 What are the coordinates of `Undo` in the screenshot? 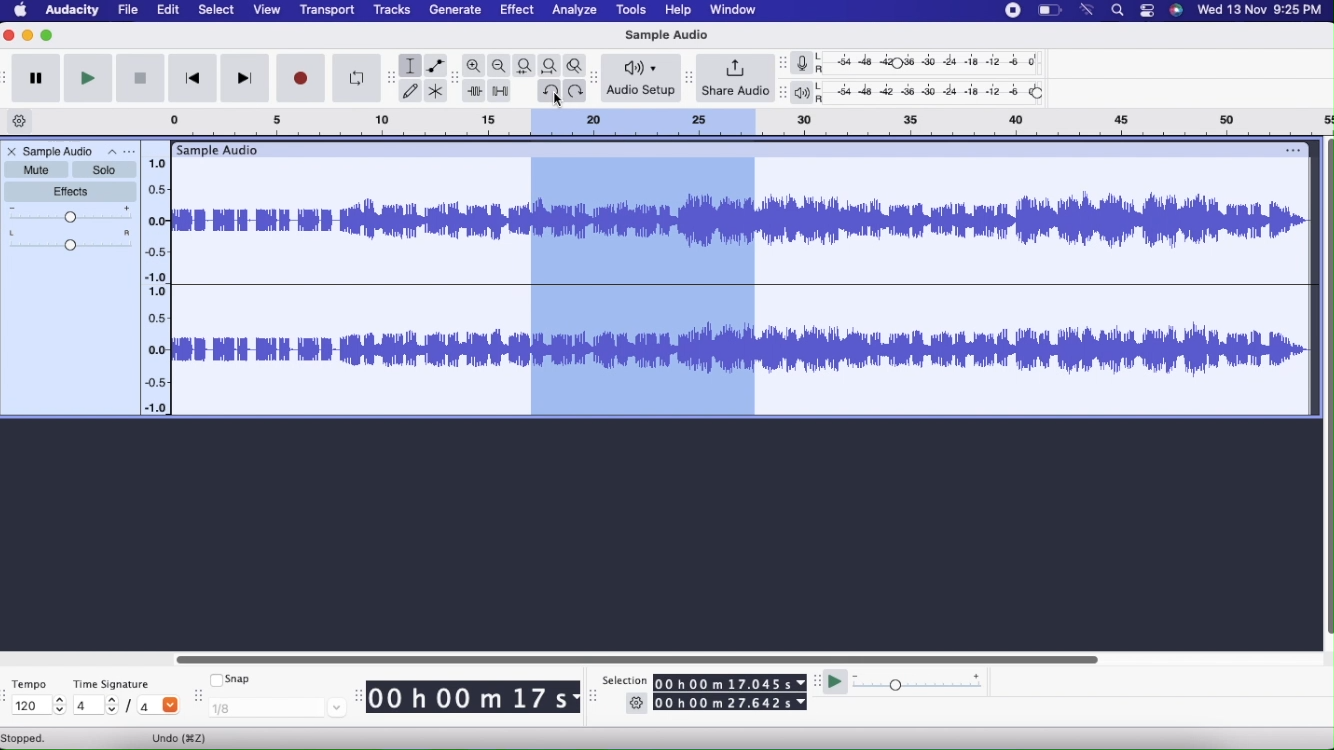 It's located at (178, 738).